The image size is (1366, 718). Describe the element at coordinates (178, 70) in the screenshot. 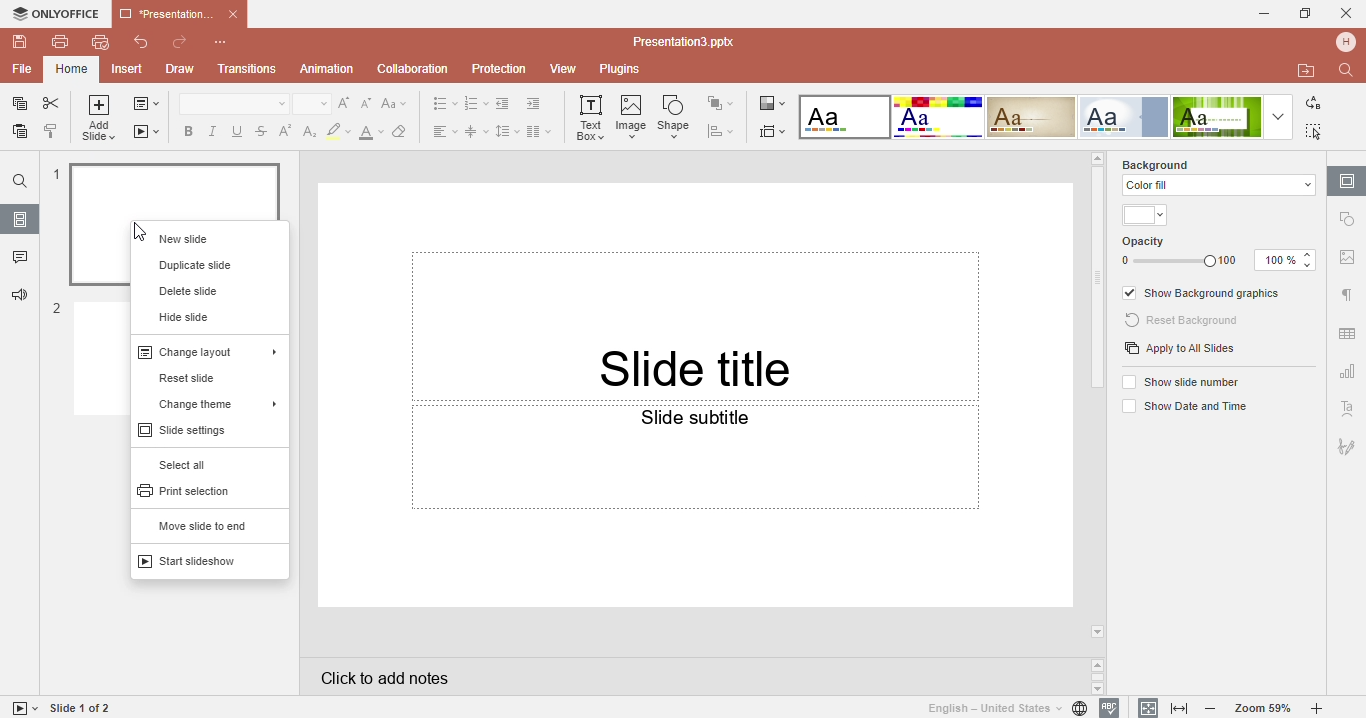

I see `Draw` at that location.